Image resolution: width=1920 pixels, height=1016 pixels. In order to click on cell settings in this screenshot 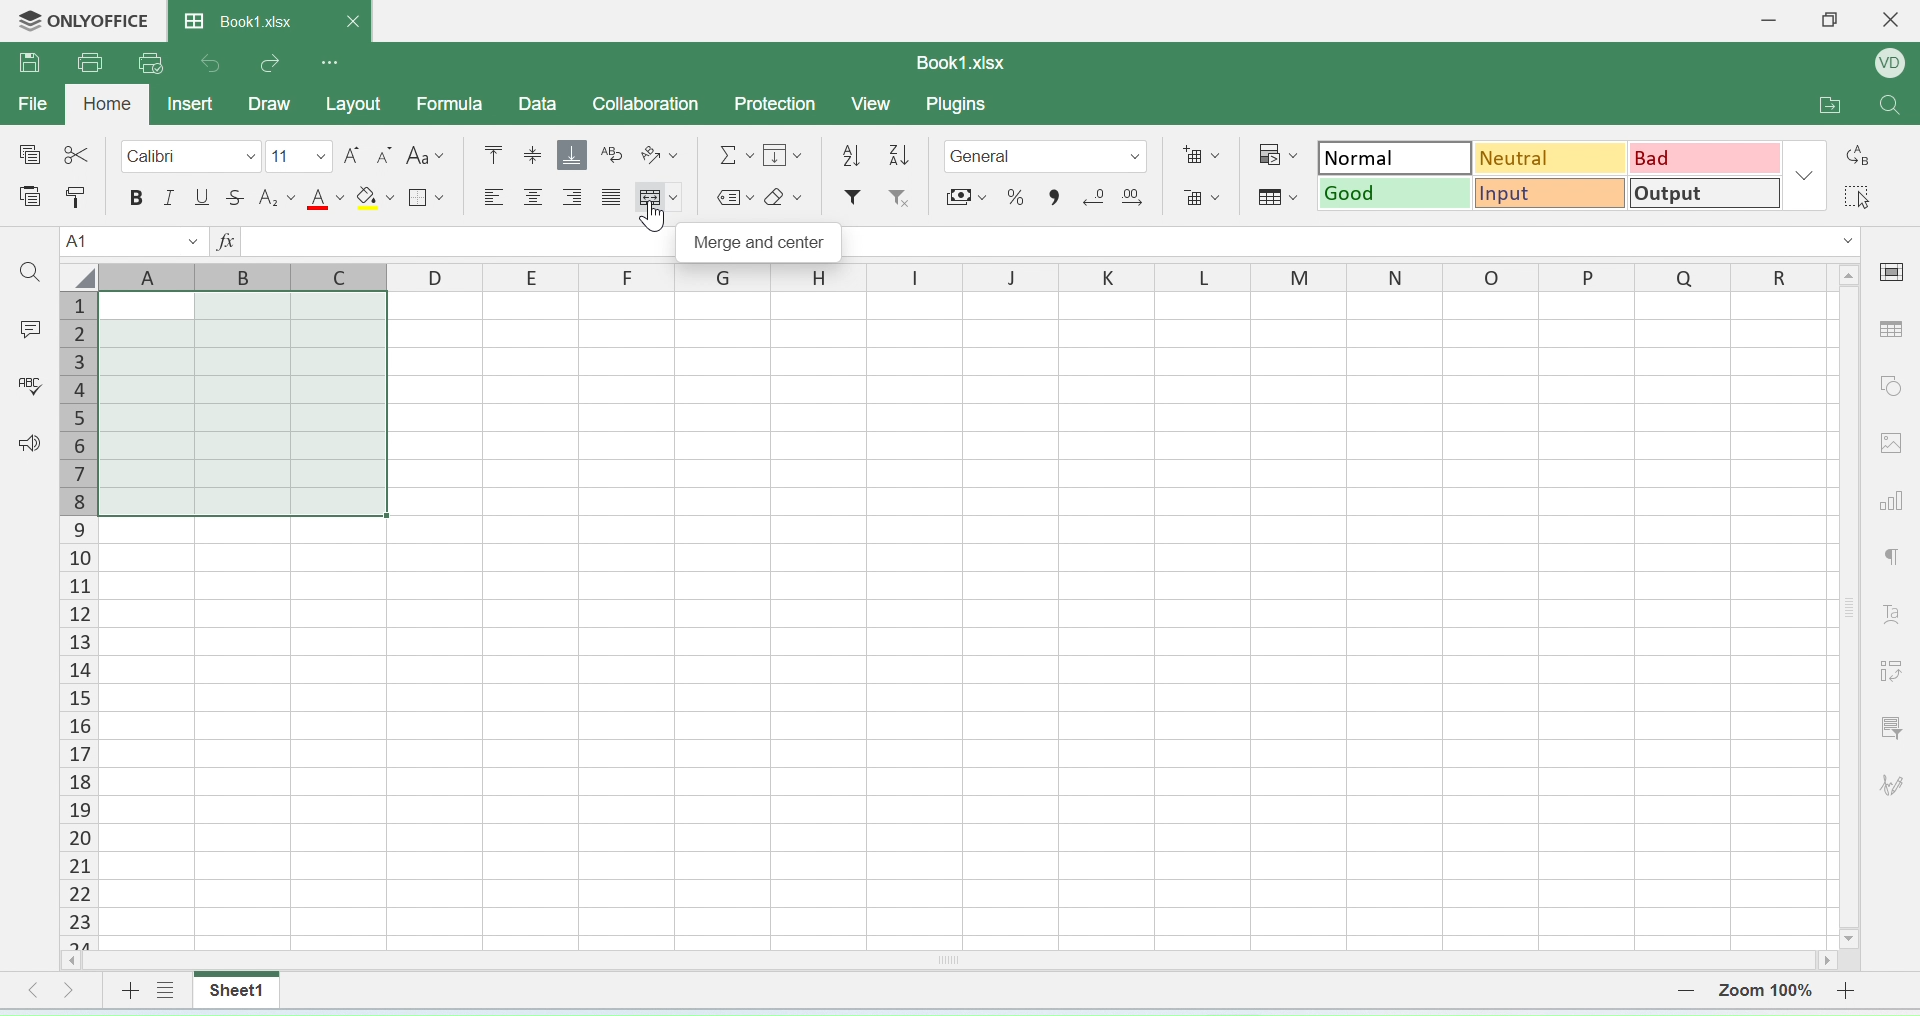, I will do `click(1896, 276)`.